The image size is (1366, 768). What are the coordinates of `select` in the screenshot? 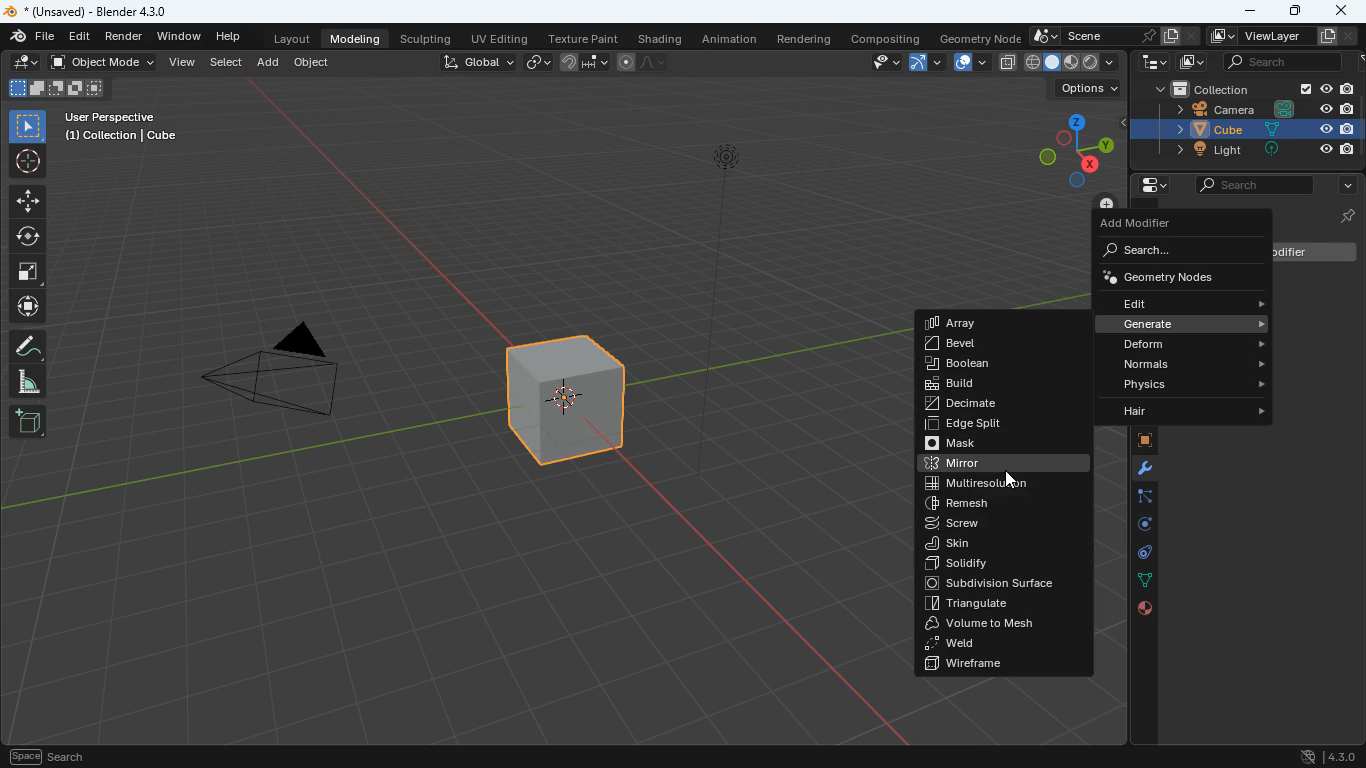 It's located at (30, 126).